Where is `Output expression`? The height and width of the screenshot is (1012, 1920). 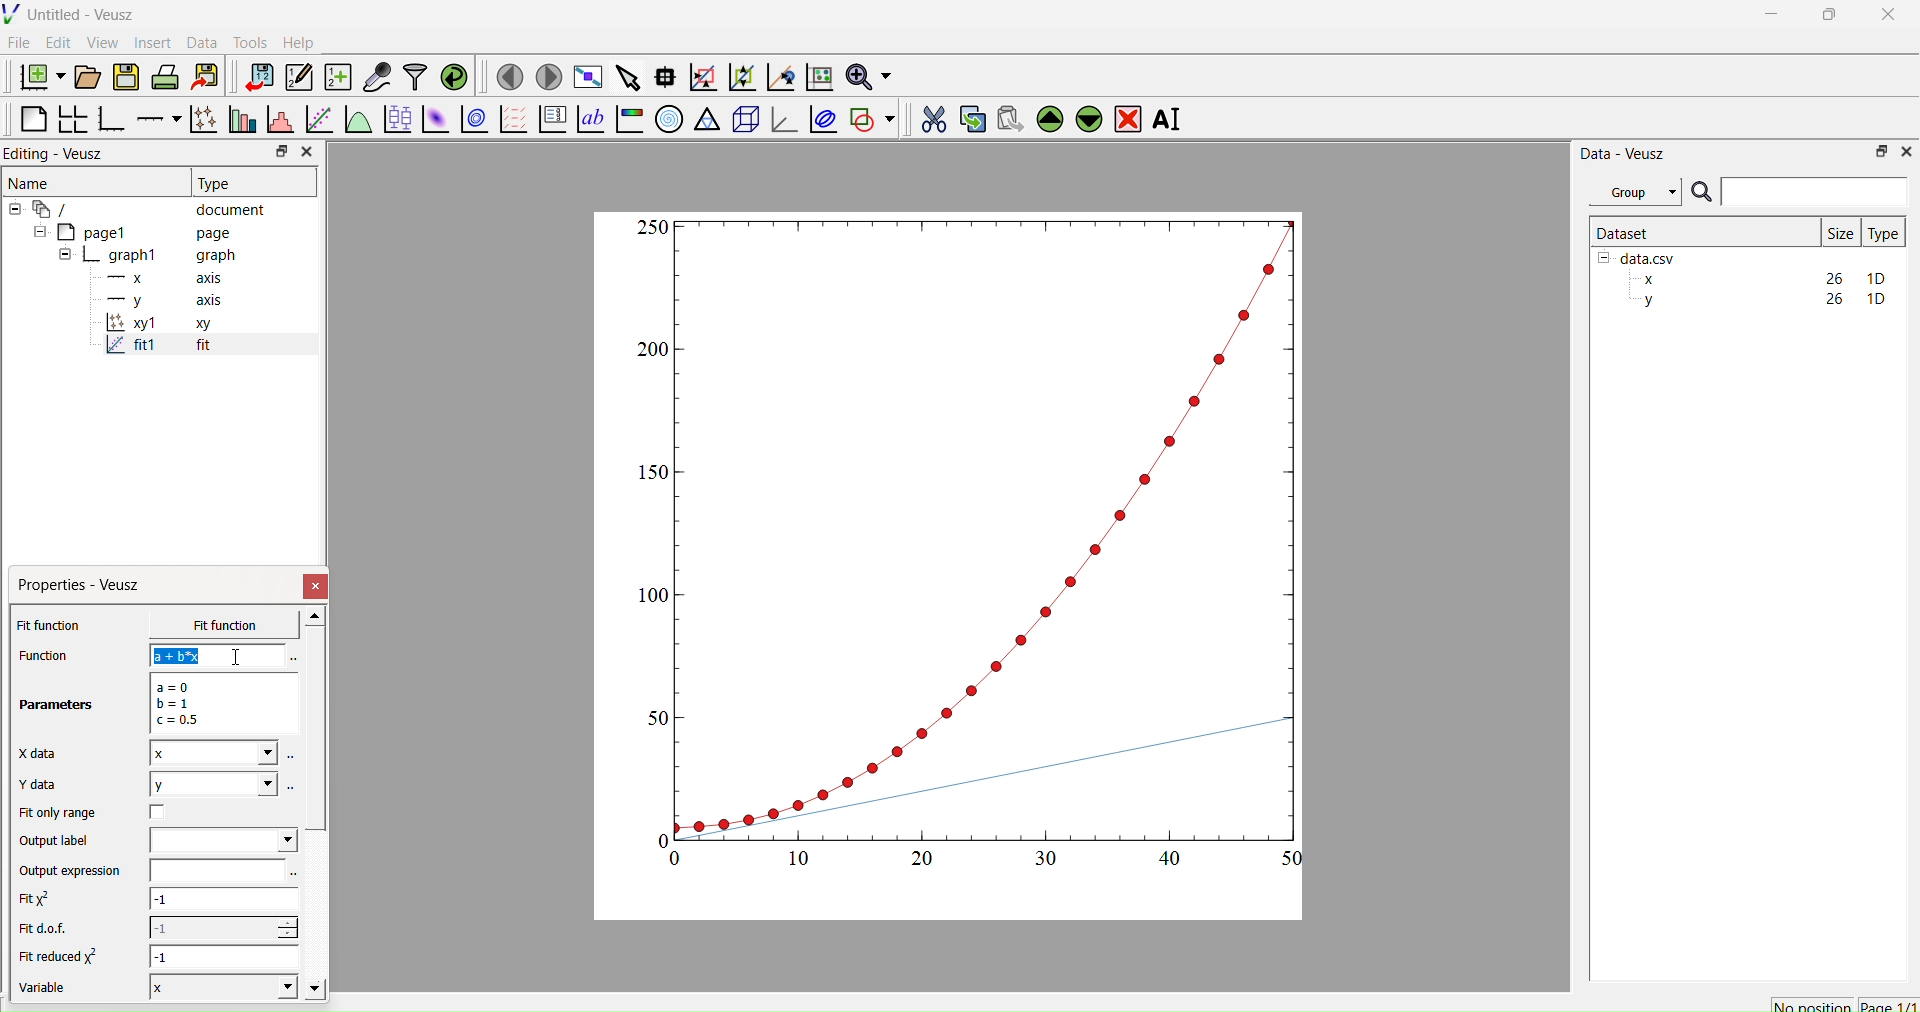
Output expression is located at coordinates (76, 871).